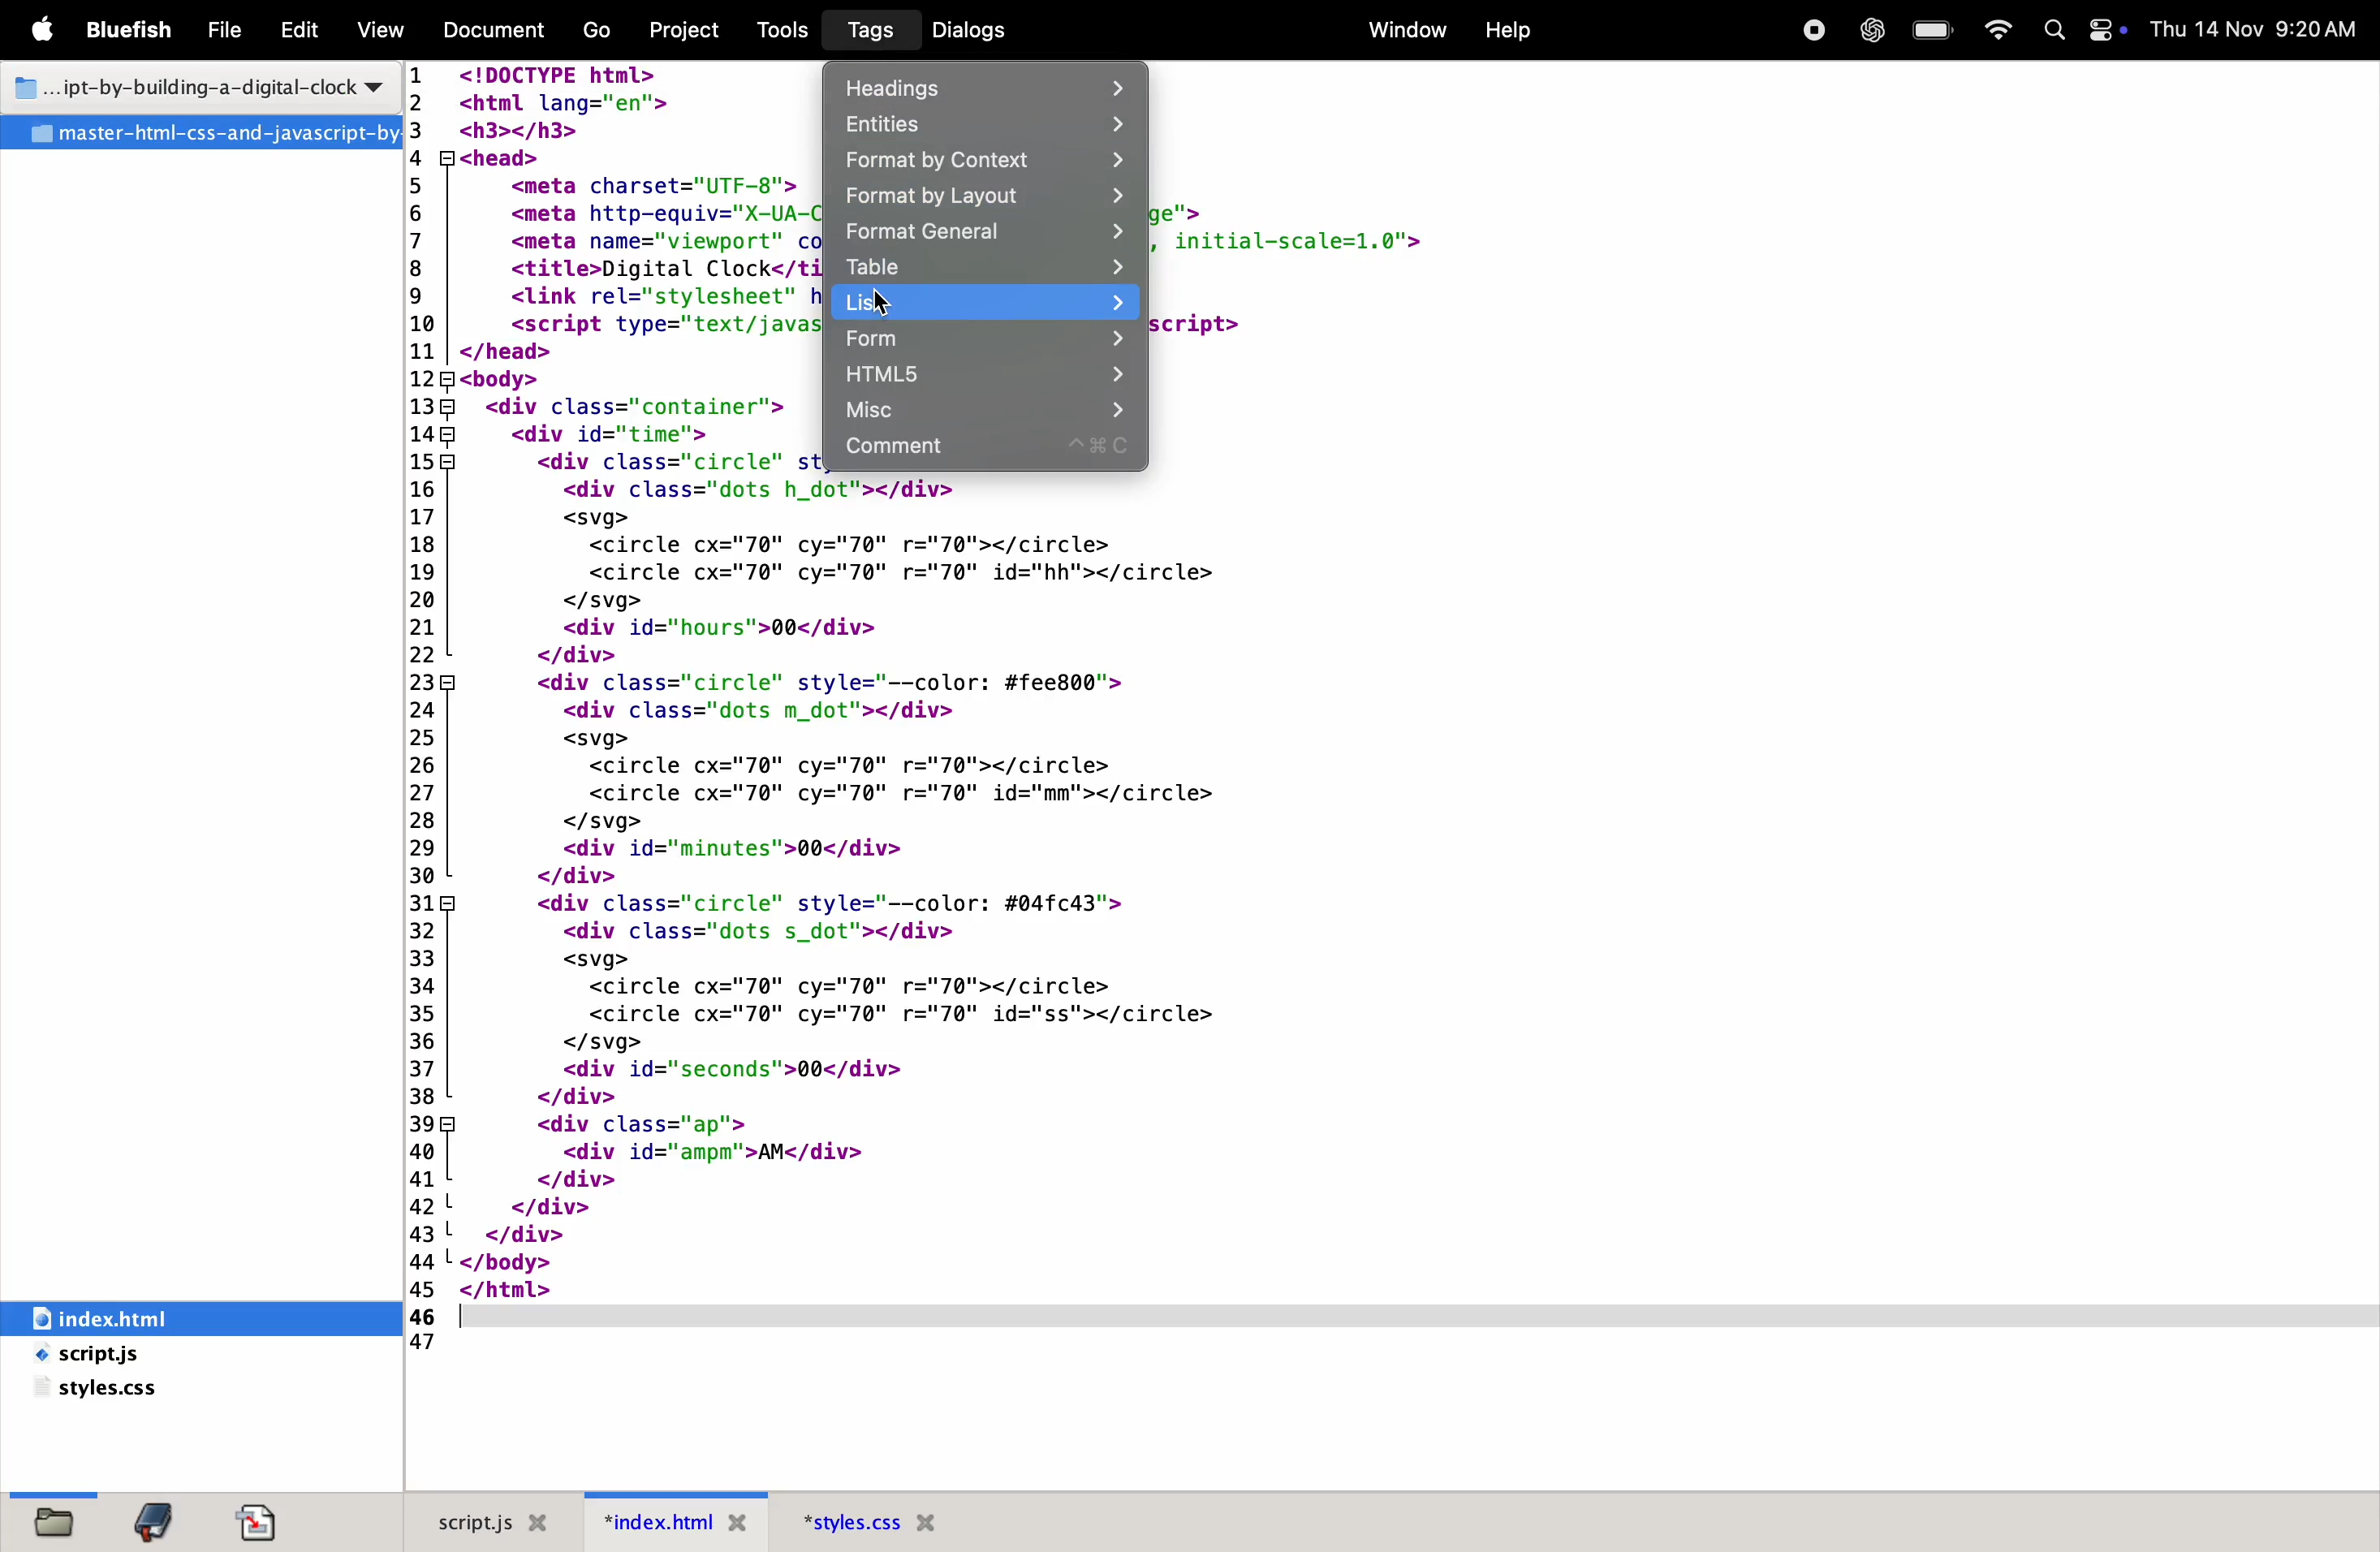  Describe the element at coordinates (1403, 28) in the screenshot. I see `window` at that location.